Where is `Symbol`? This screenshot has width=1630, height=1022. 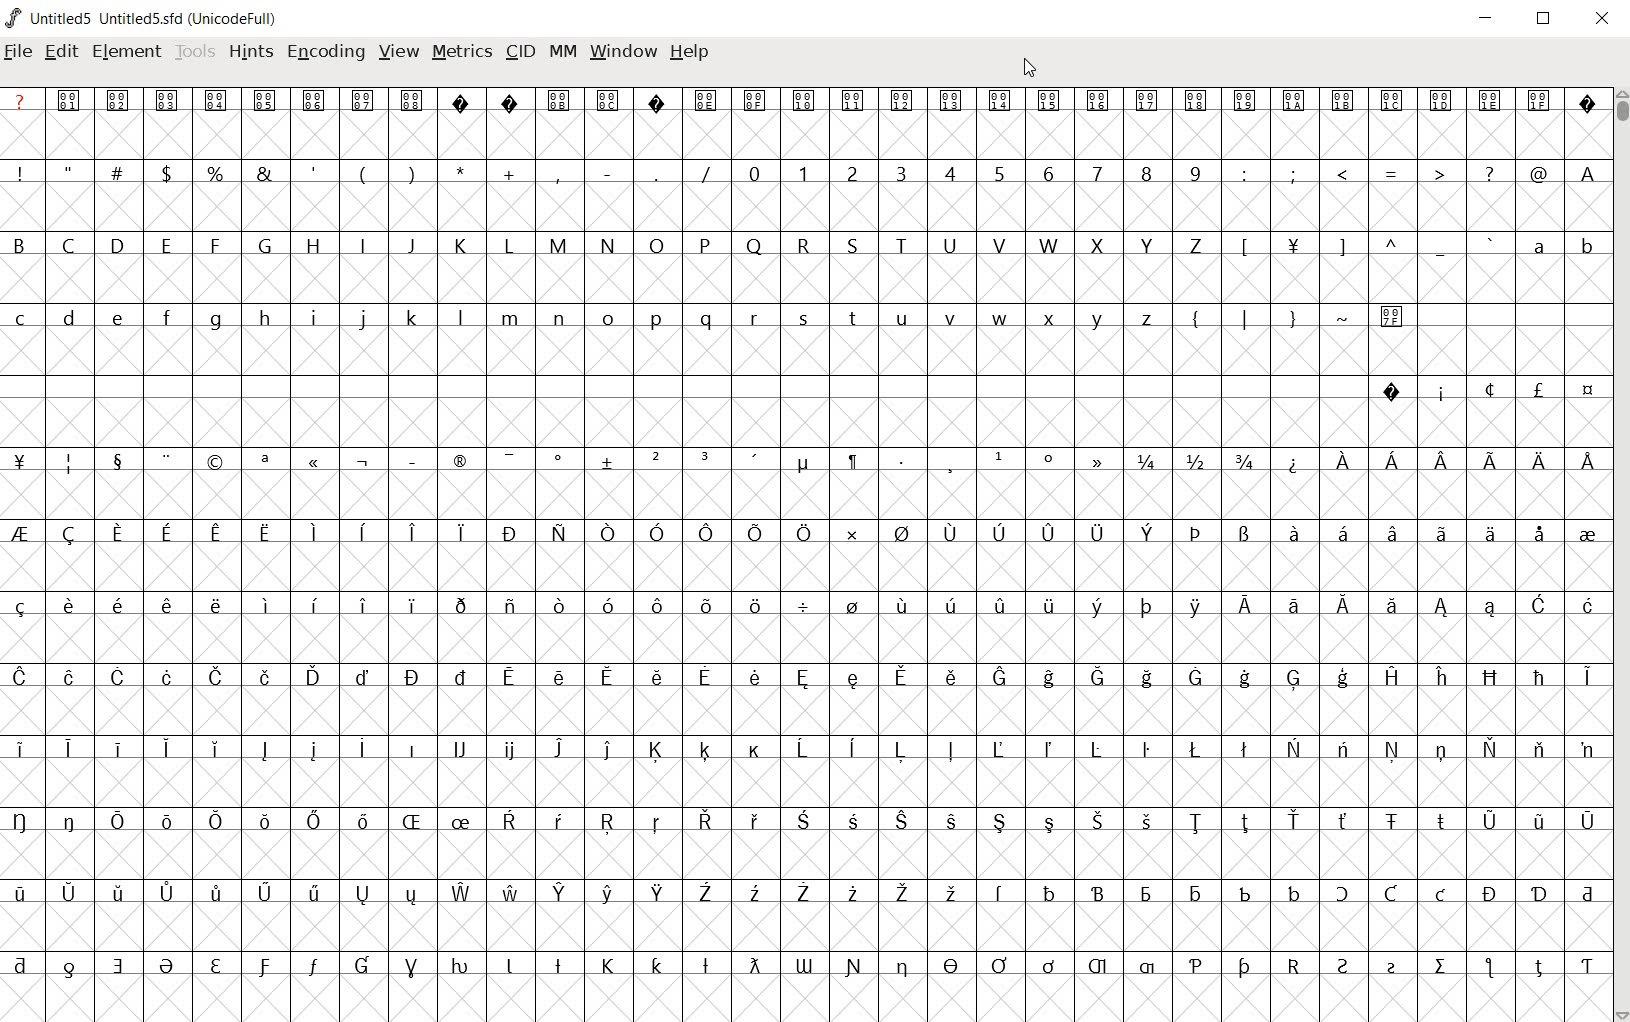 Symbol is located at coordinates (705, 609).